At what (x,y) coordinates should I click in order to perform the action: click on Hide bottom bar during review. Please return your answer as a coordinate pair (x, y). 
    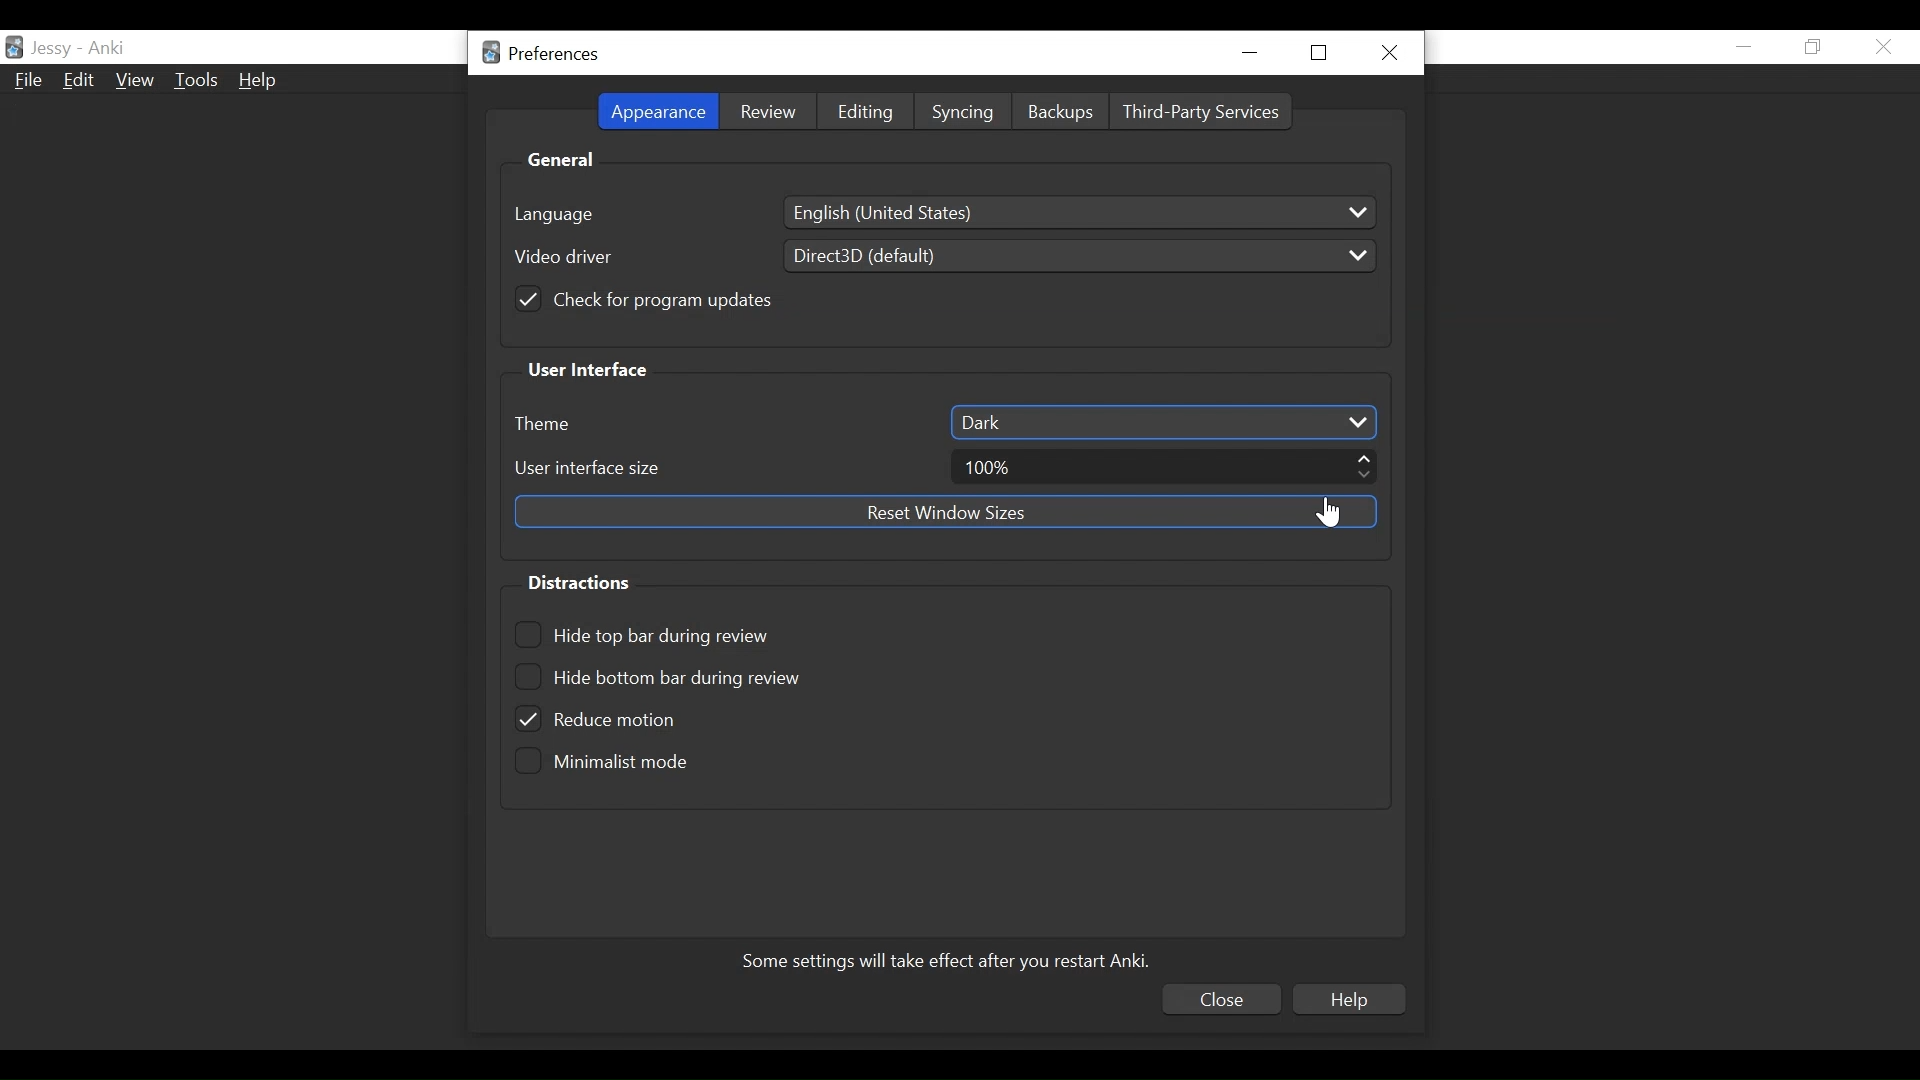
    Looking at the image, I should click on (661, 679).